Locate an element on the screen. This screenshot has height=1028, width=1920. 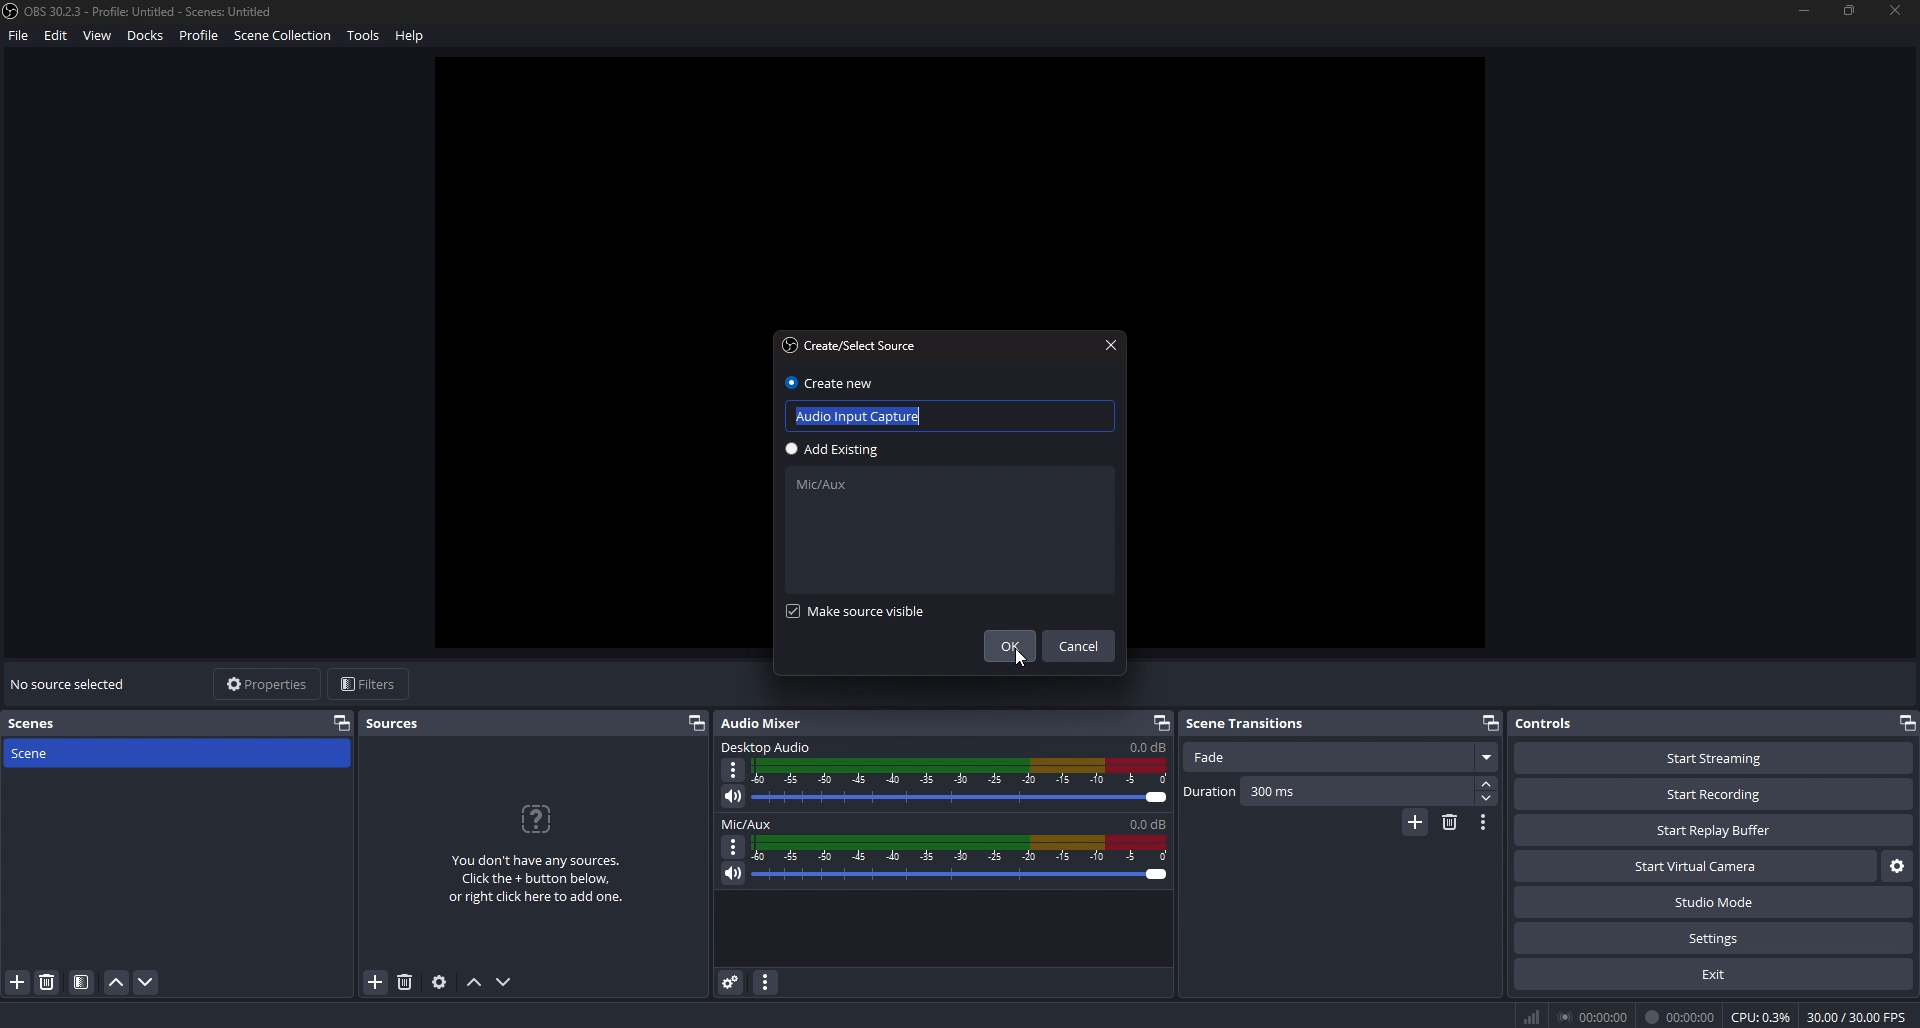
scene transitions is located at coordinates (1250, 723).